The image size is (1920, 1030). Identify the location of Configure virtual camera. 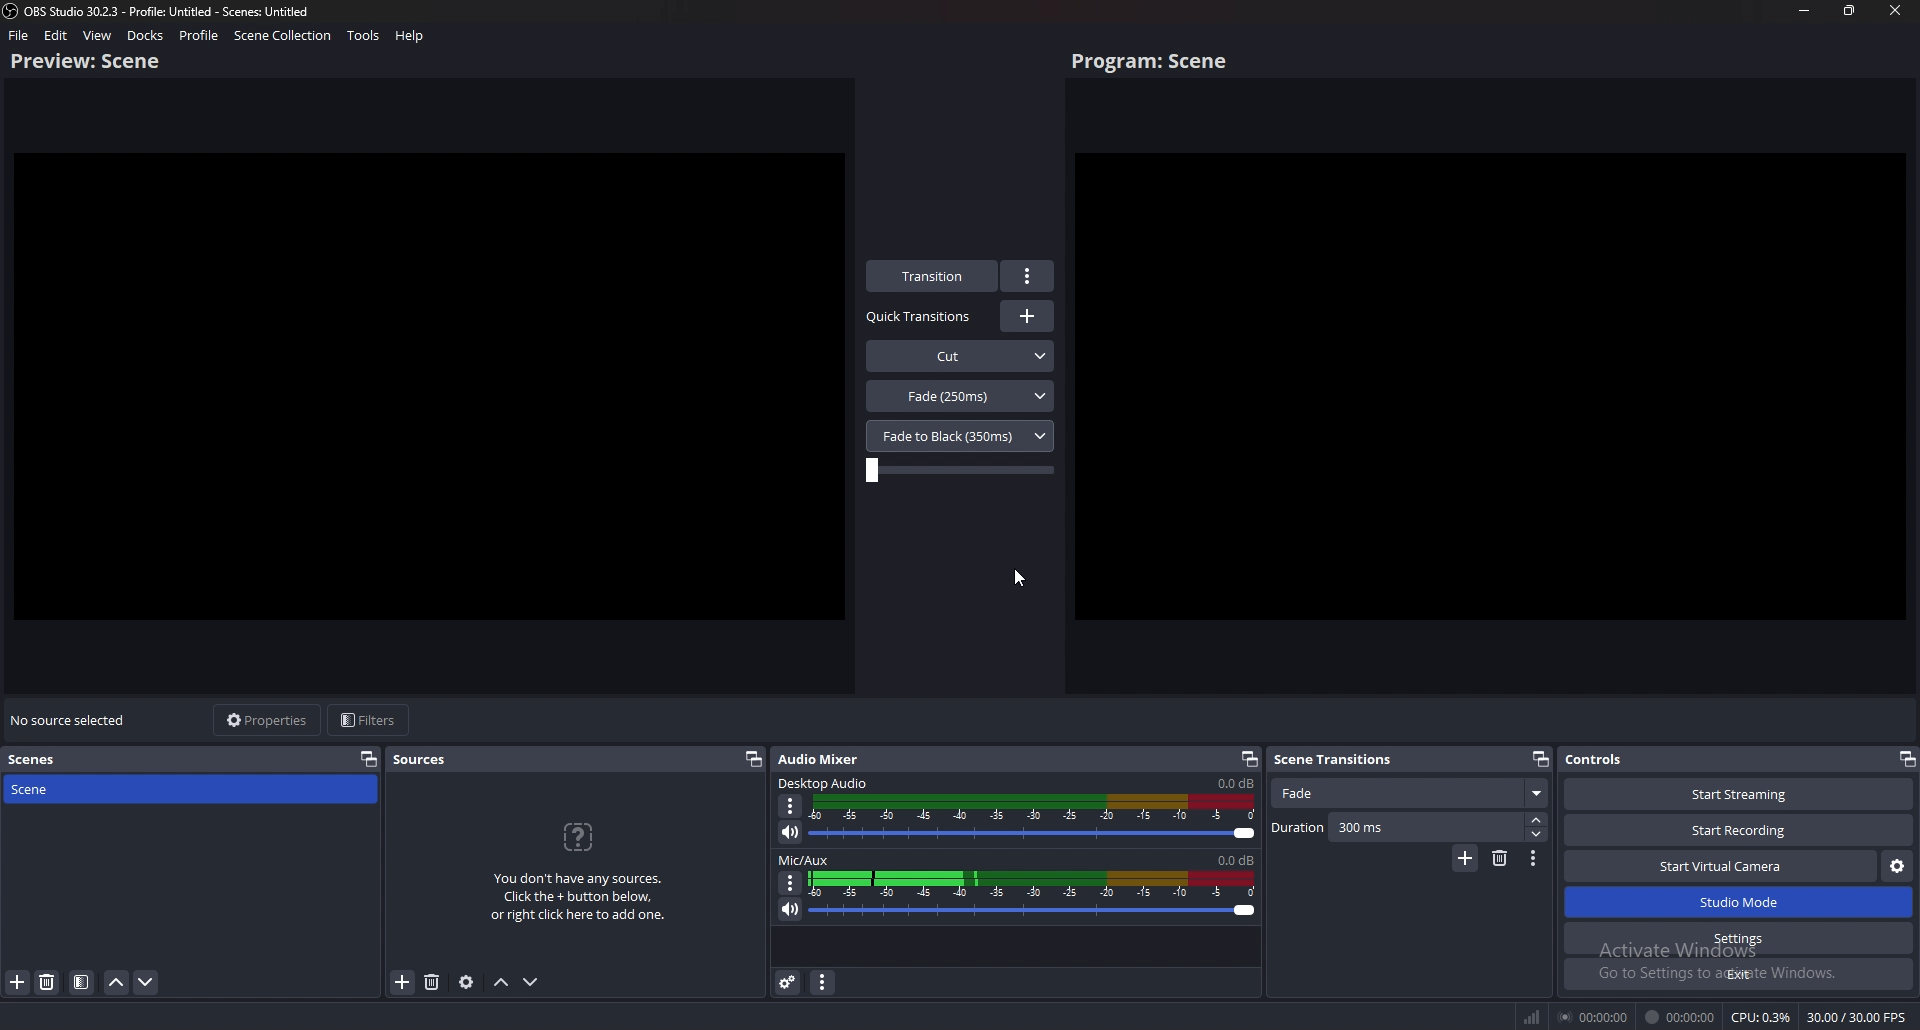
(1896, 867).